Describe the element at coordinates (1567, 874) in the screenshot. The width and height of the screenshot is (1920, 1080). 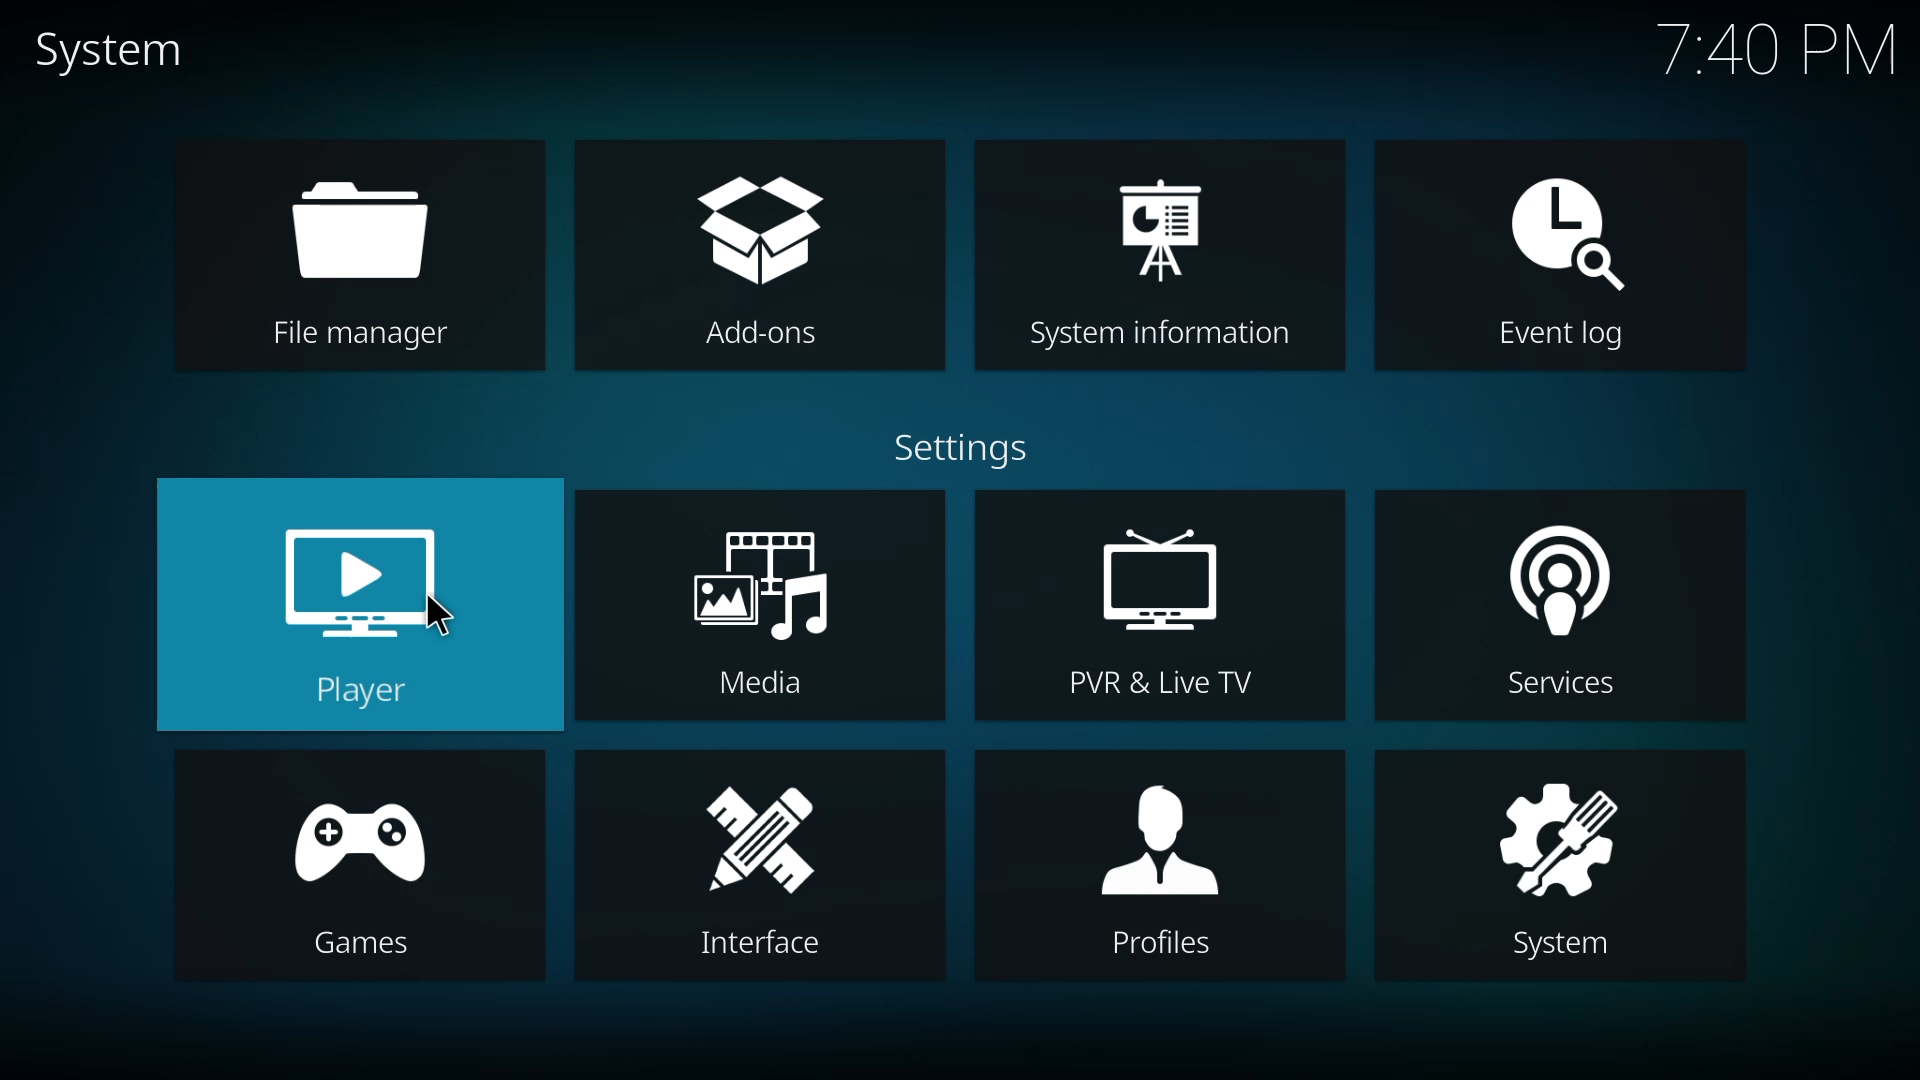
I see `system` at that location.